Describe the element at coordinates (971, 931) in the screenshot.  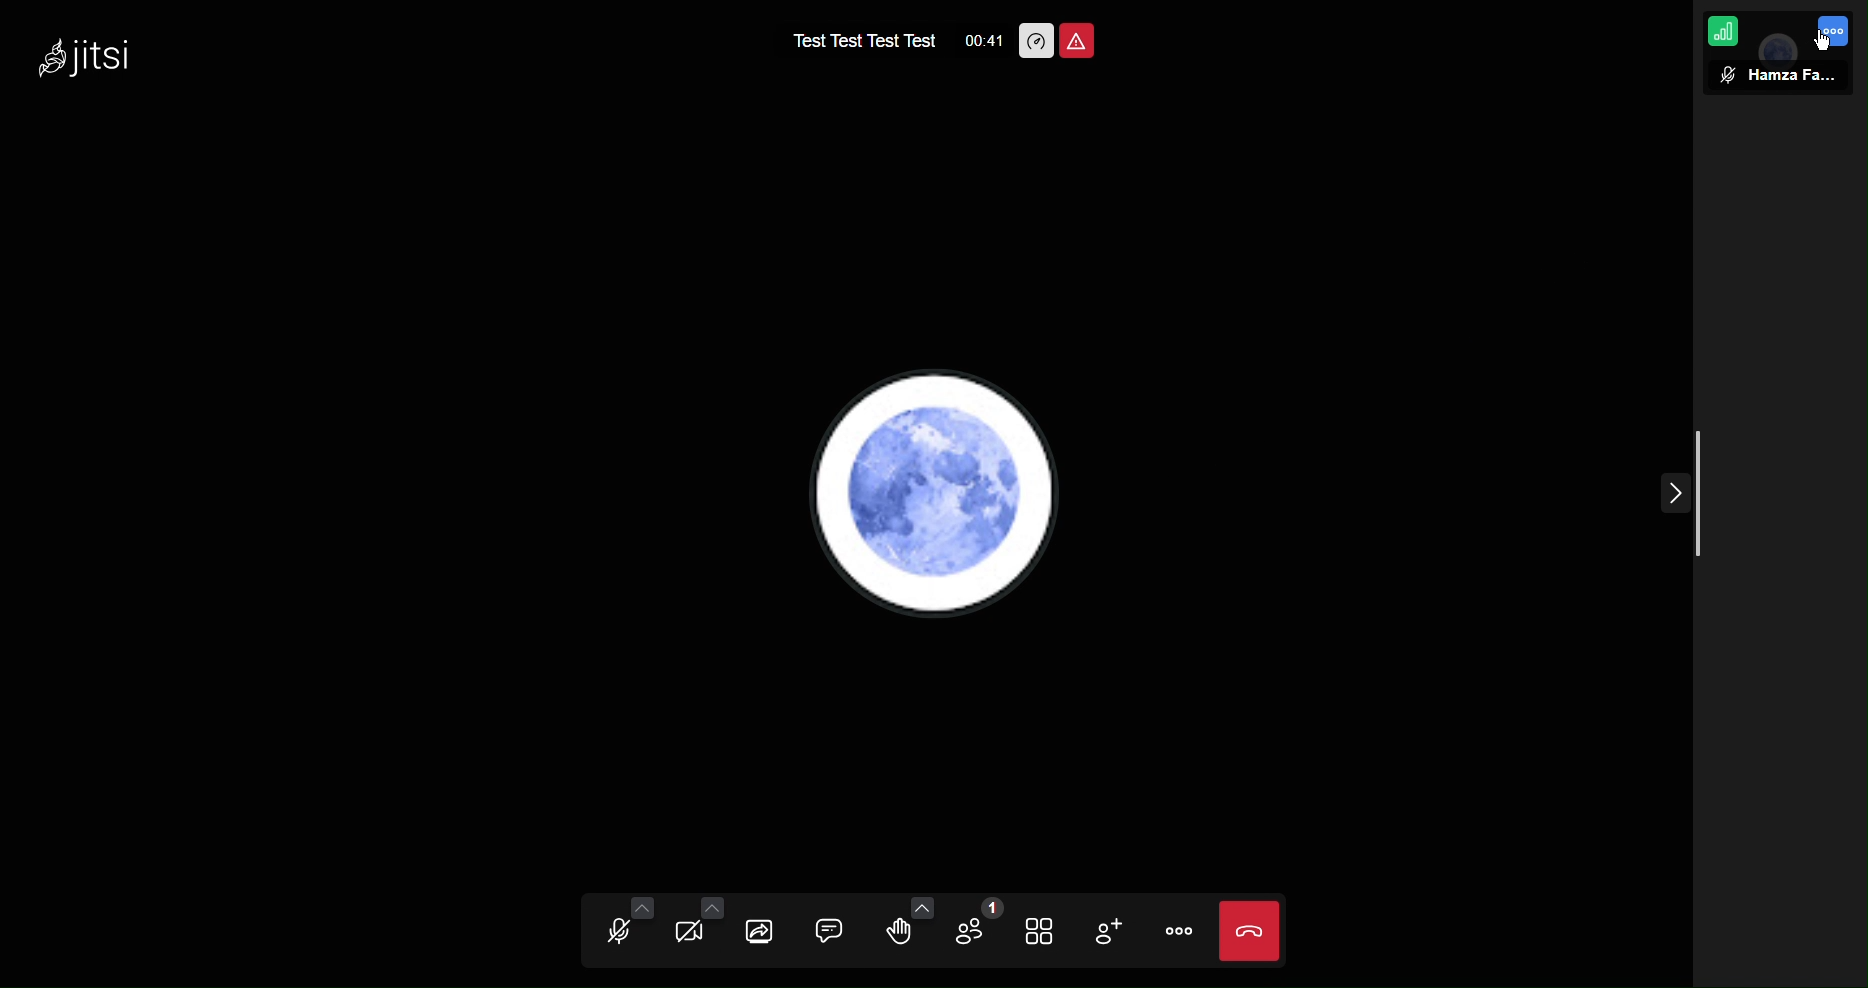
I see `Participants` at that location.